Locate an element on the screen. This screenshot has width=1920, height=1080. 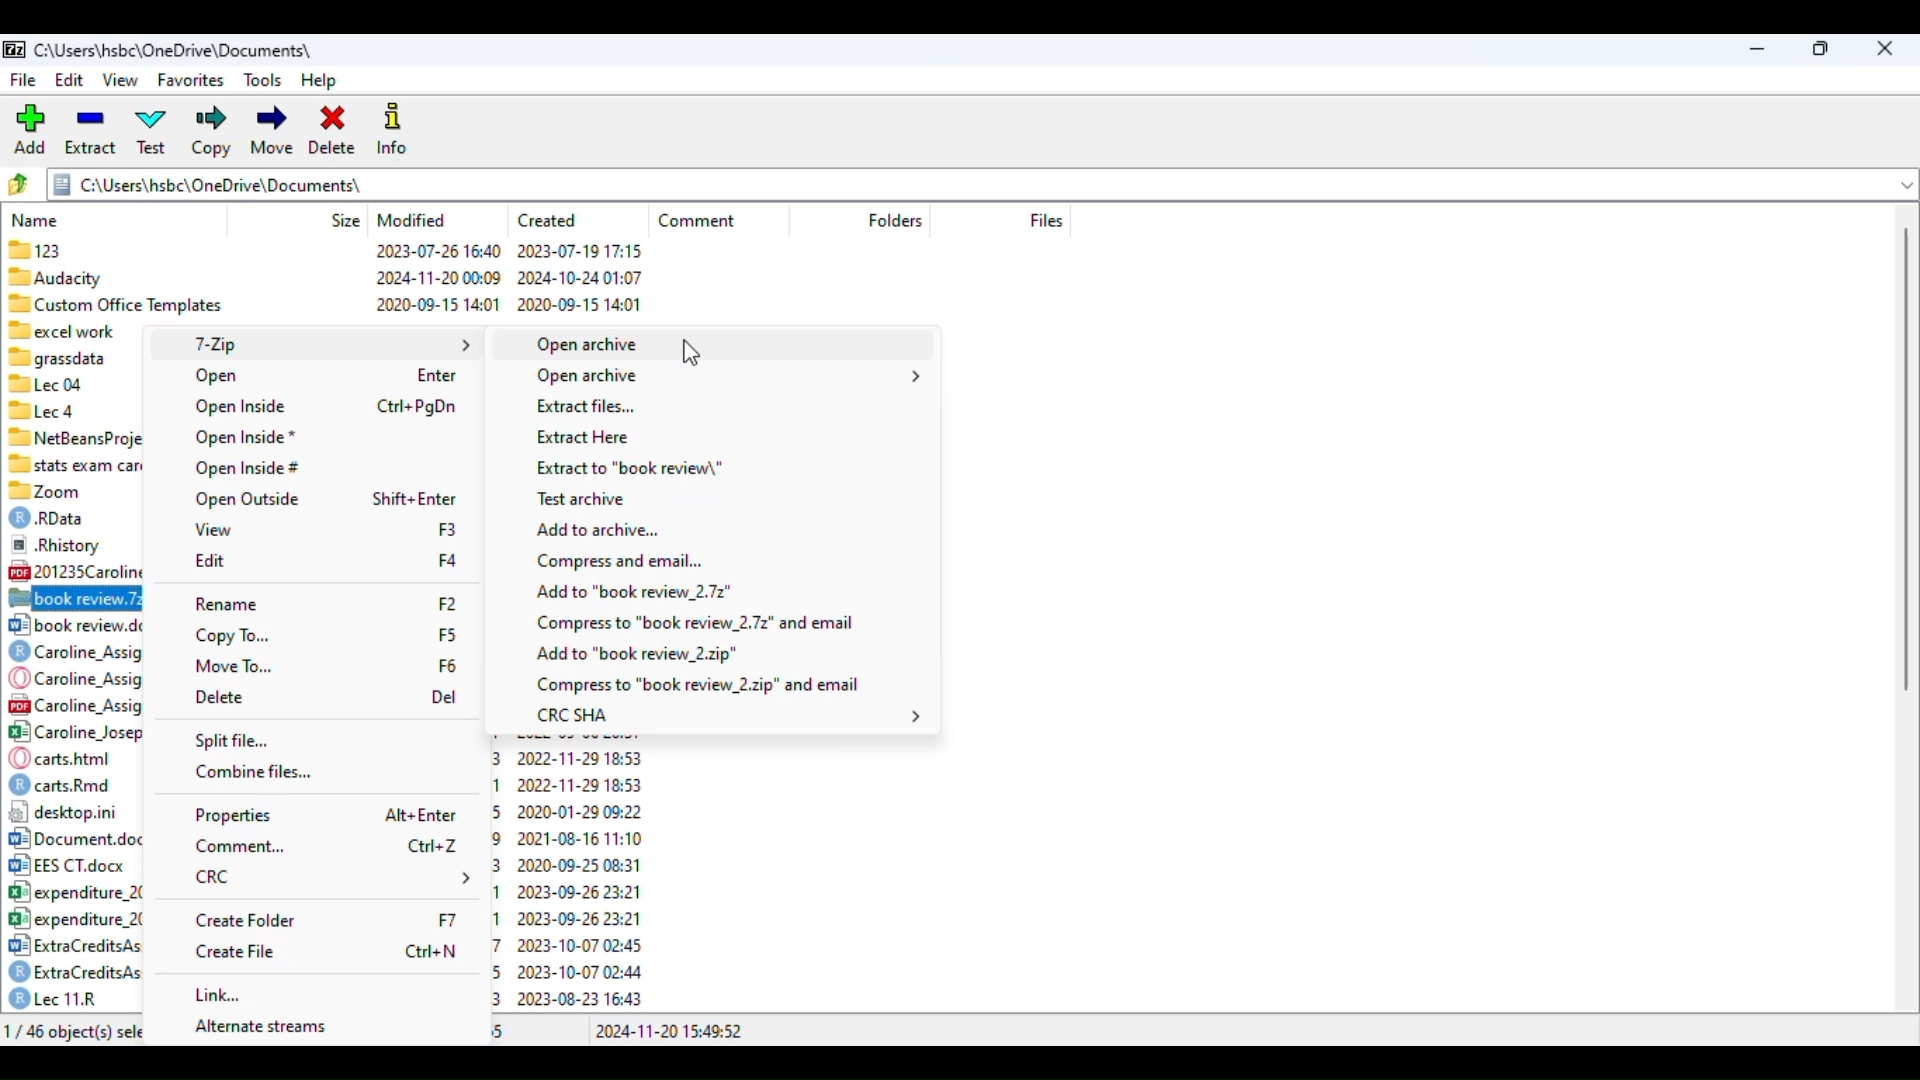
1/46 object(s) selected is located at coordinates (73, 1030).